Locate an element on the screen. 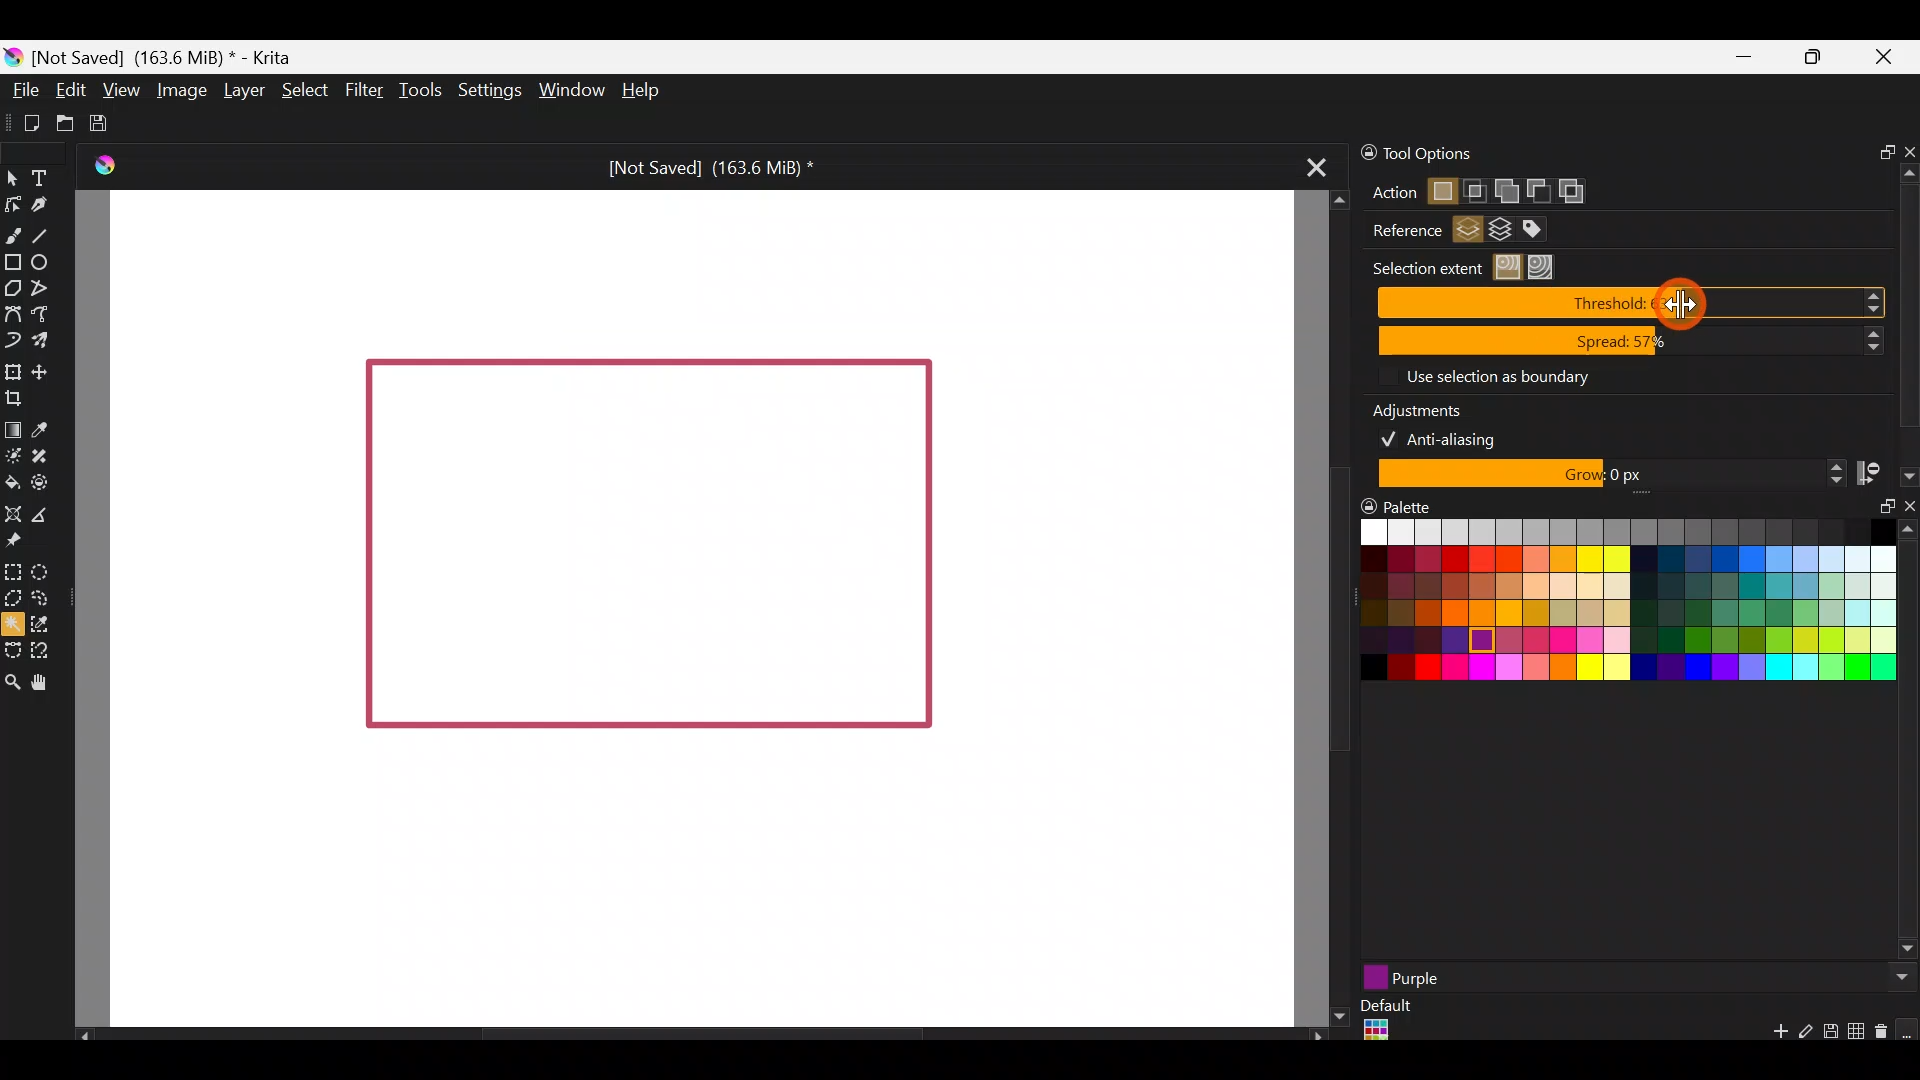  Assistant tool is located at coordinates (13, 512).